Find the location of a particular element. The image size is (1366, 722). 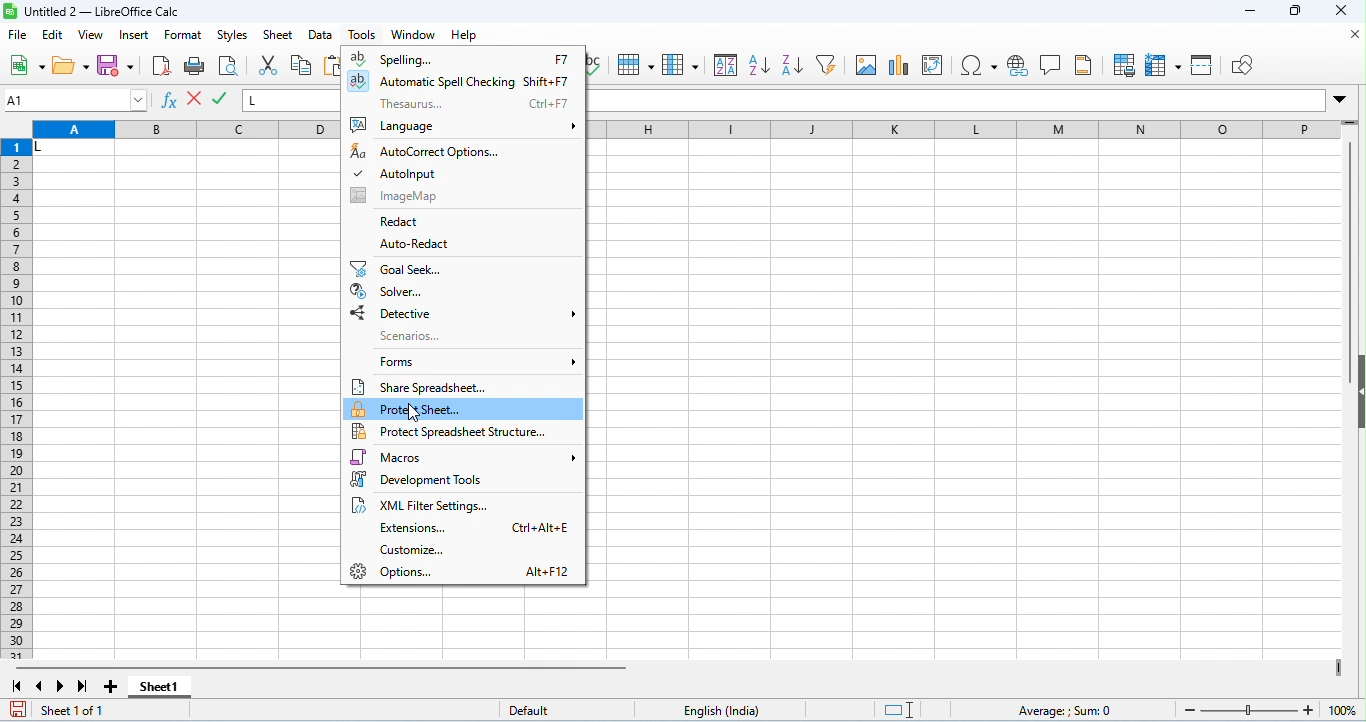

column headings is located at coordinates (187, 130).